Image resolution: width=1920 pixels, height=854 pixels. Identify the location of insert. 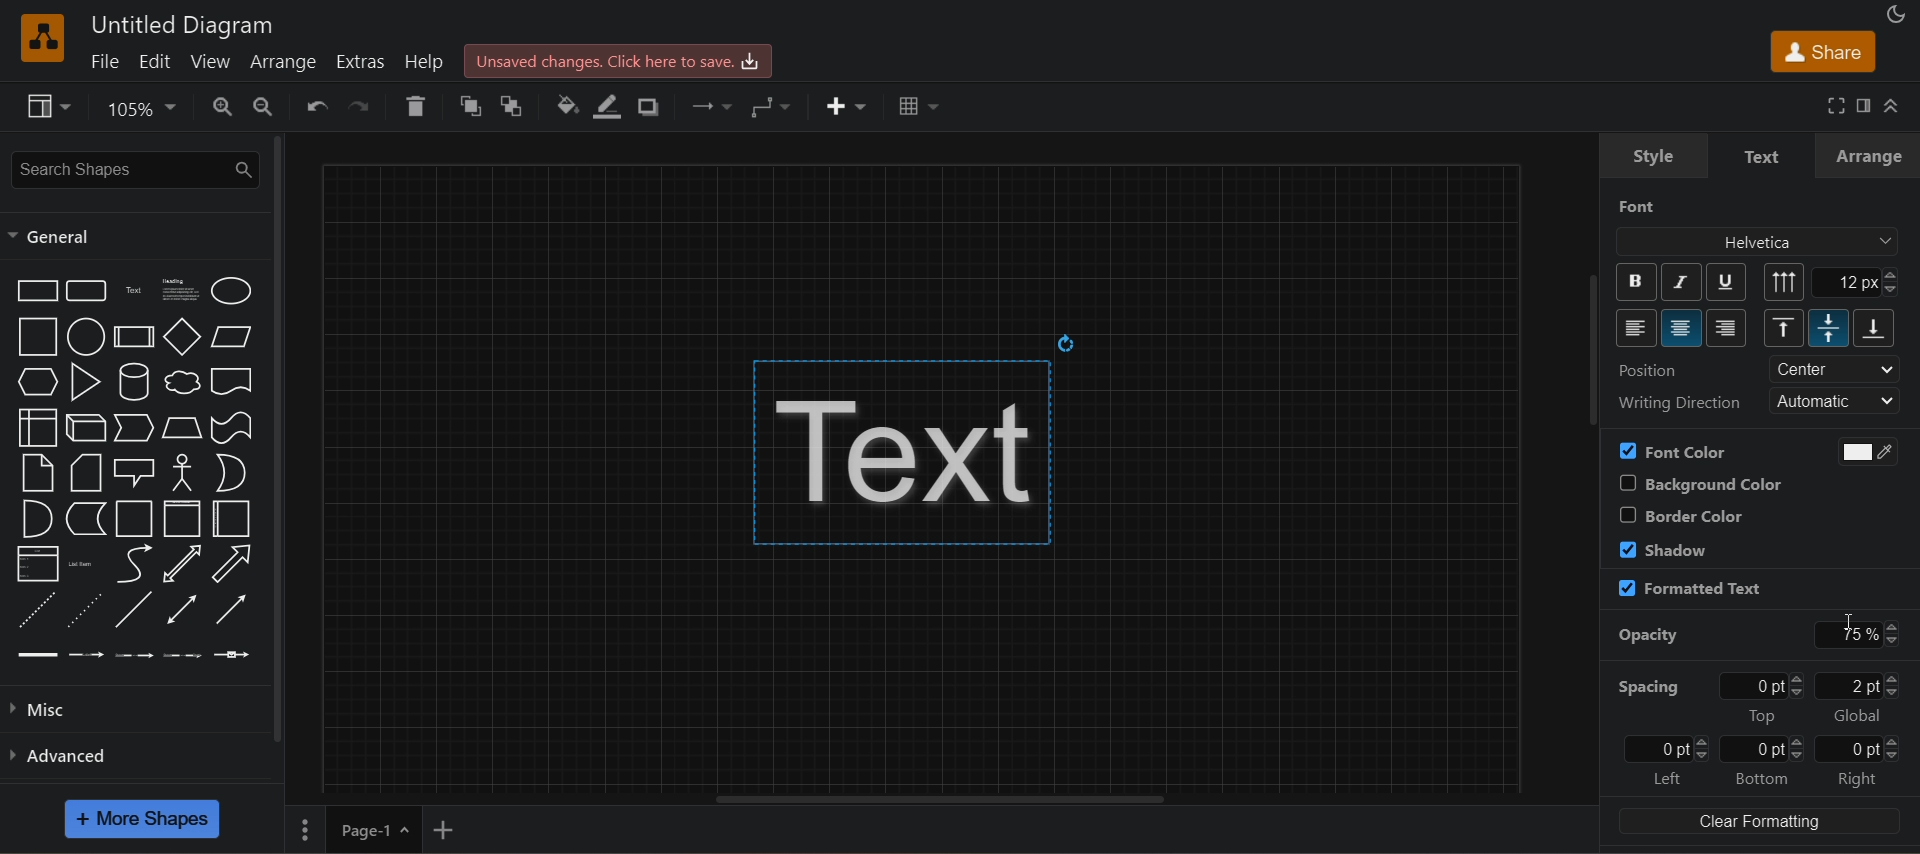
(846, 106).